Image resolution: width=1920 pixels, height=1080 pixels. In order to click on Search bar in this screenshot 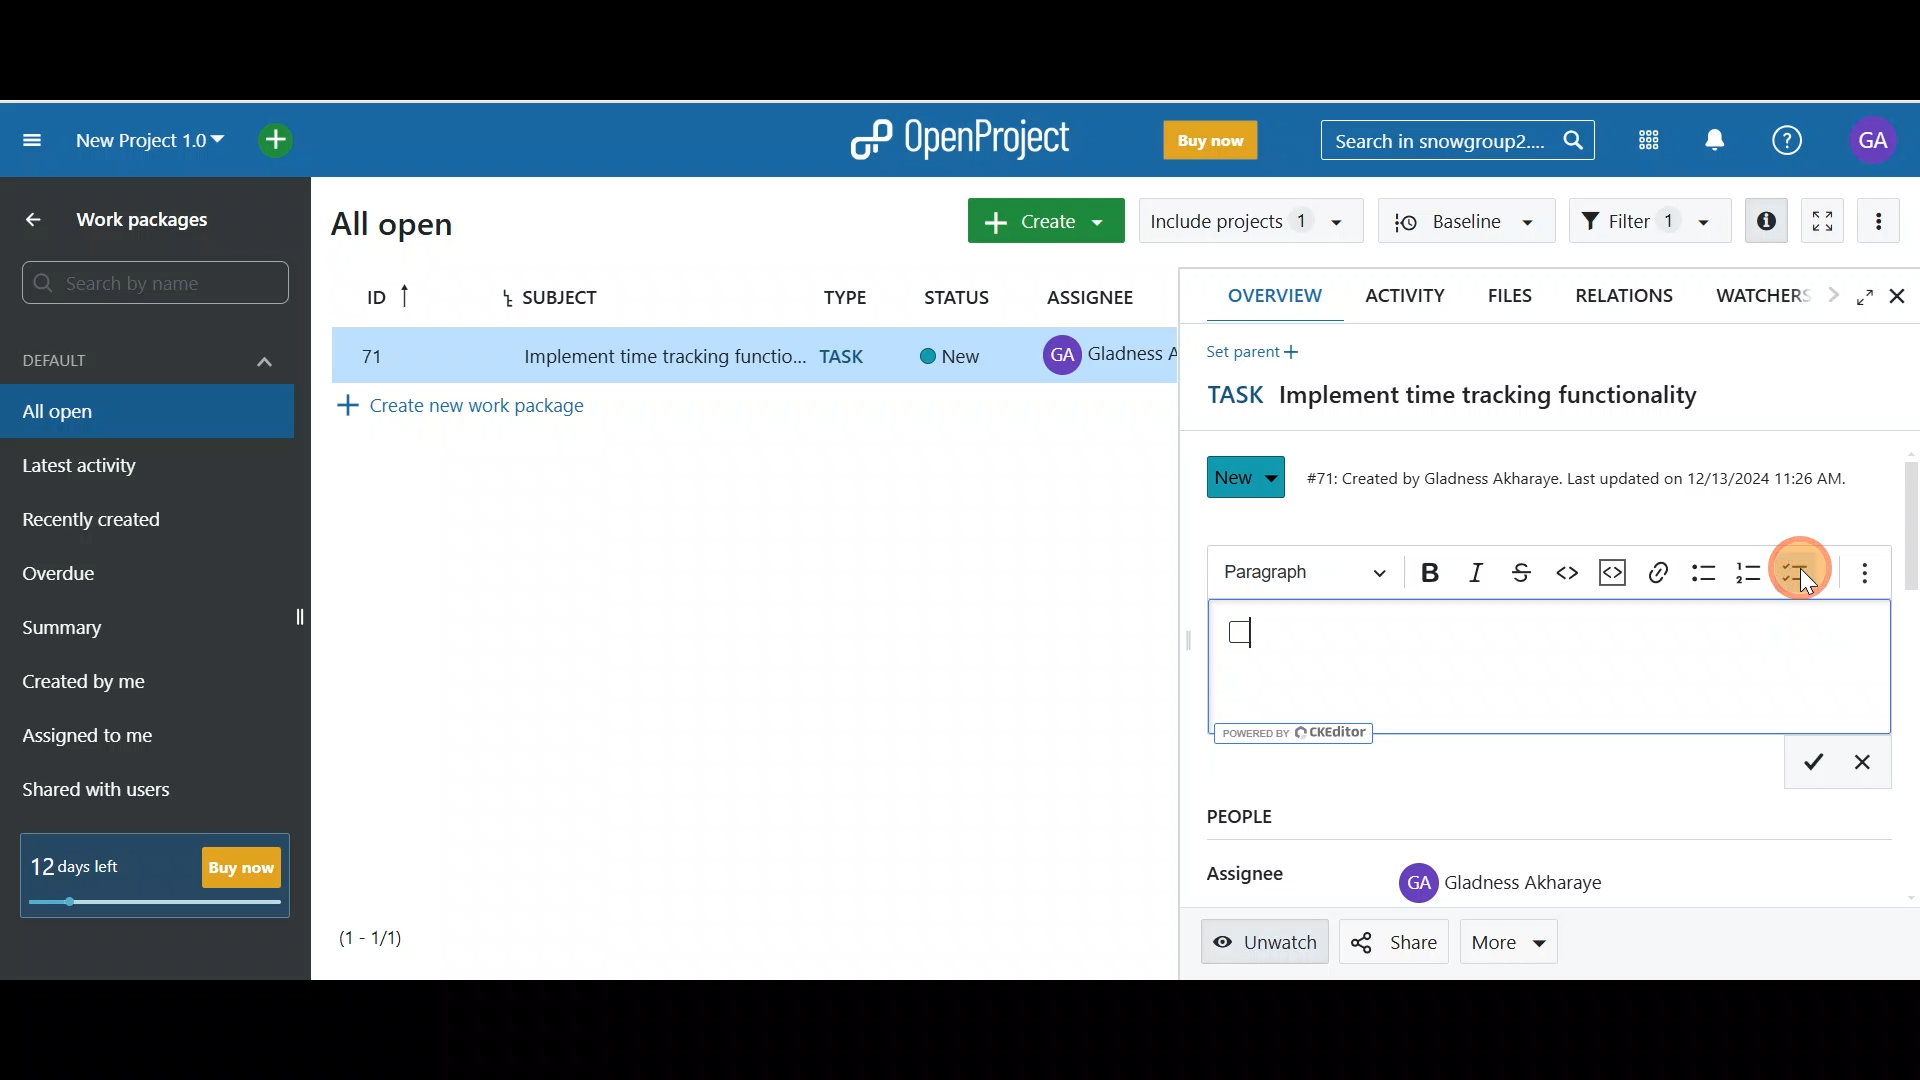, I will do `click(1462, 137)`.